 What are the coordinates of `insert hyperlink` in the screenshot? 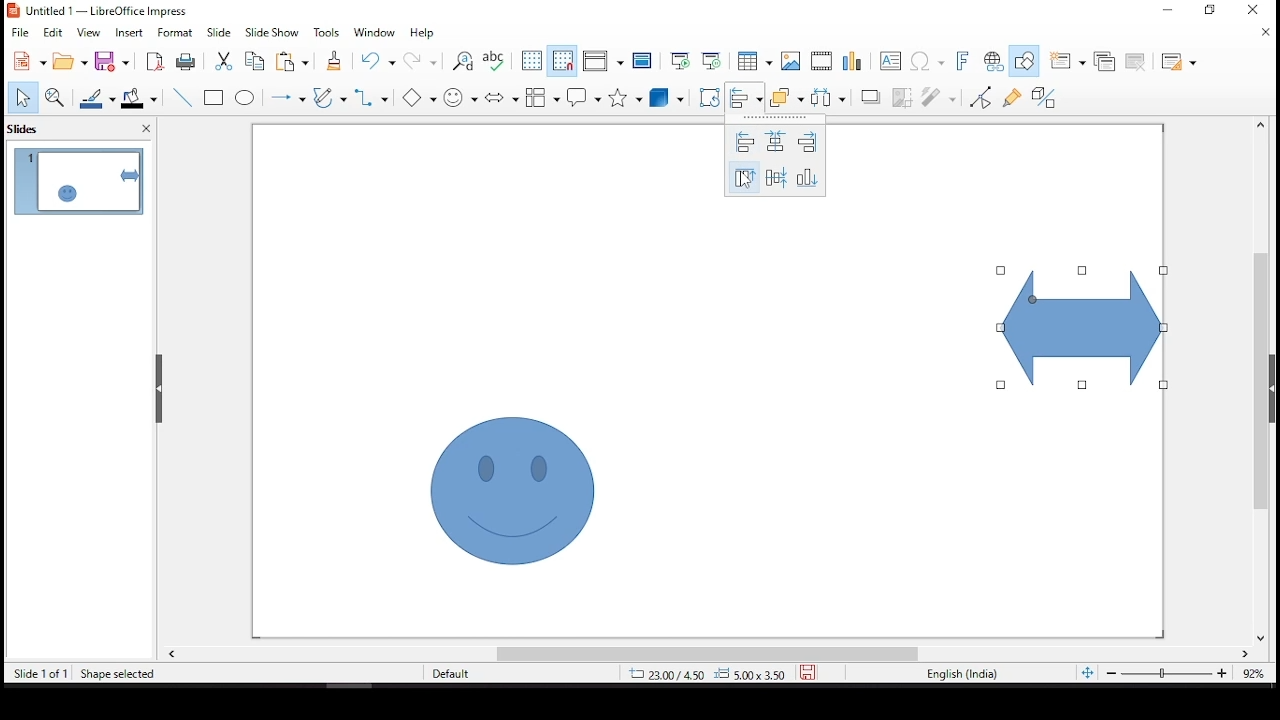 It's located at (993, 62).